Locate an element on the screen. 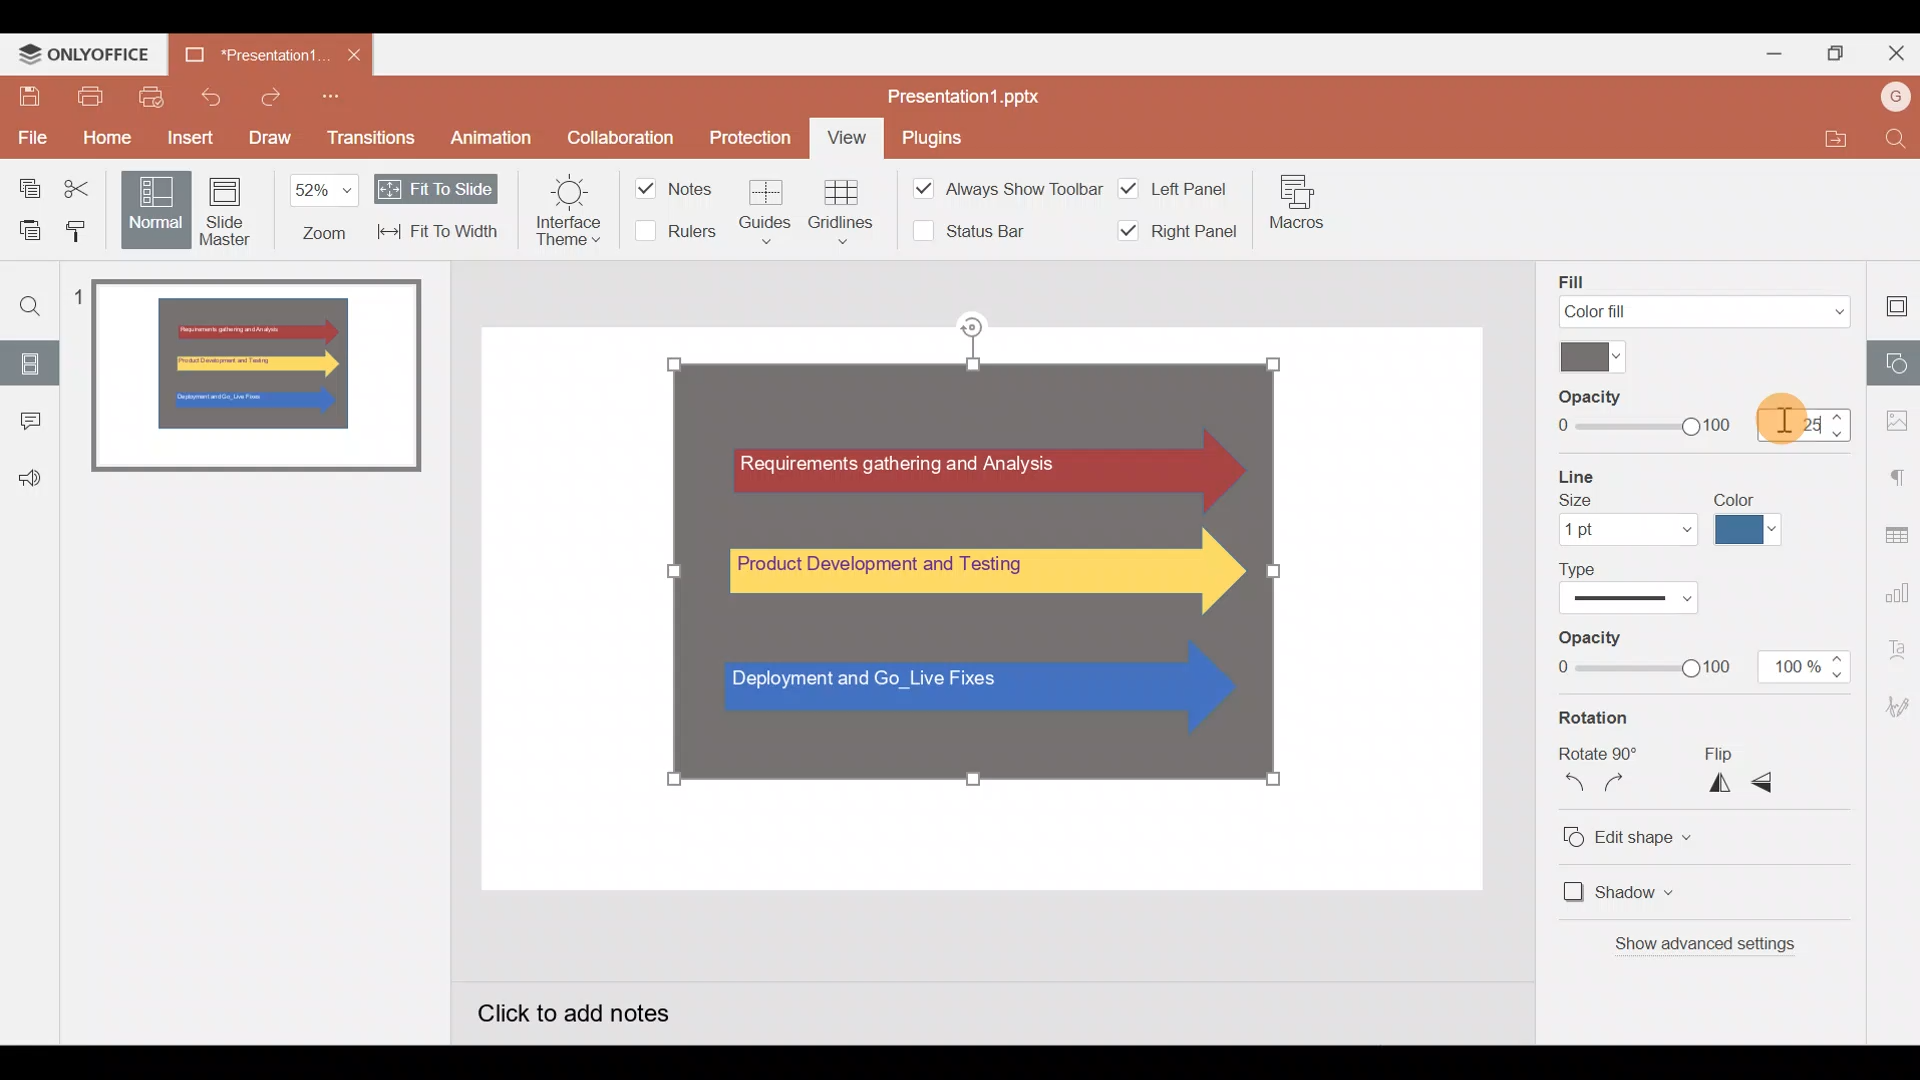 This screenshot has height=1080, width=1920. Slide 1 is located at coordinates (258, 378).